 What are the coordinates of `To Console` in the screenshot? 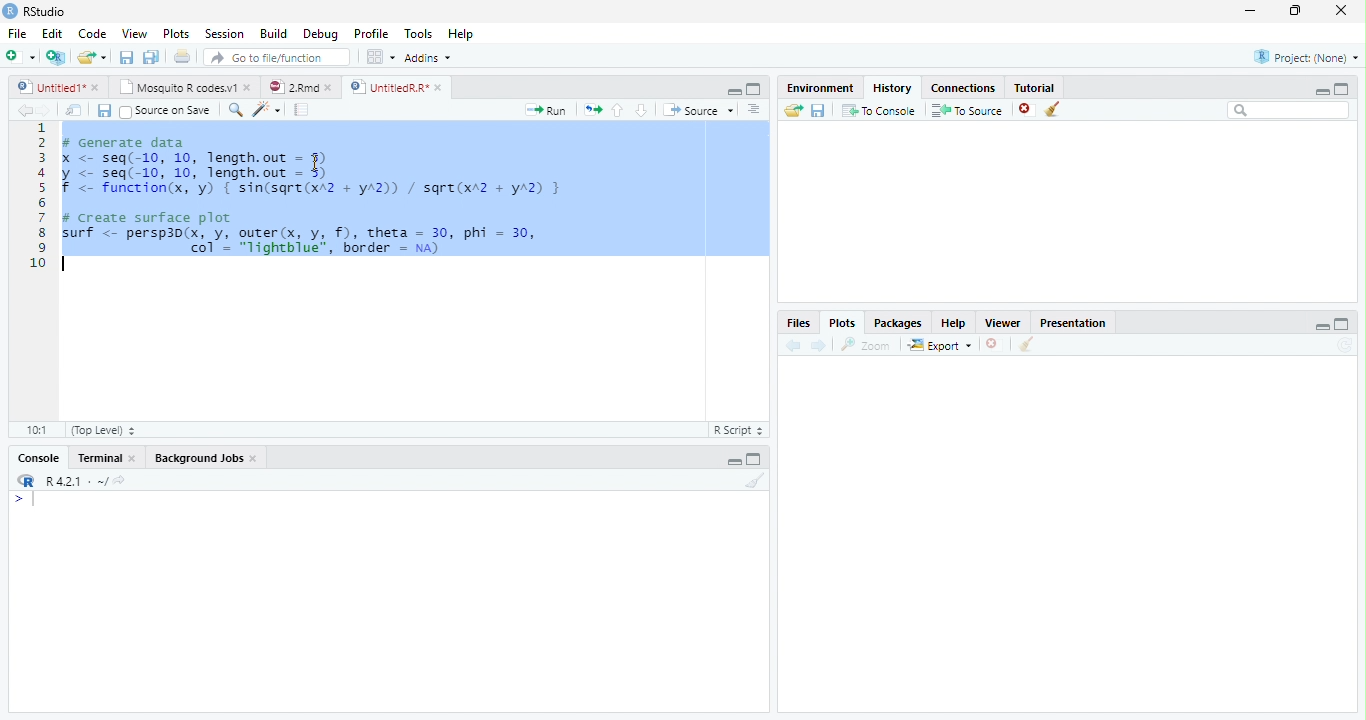 It's located at (879, 110).